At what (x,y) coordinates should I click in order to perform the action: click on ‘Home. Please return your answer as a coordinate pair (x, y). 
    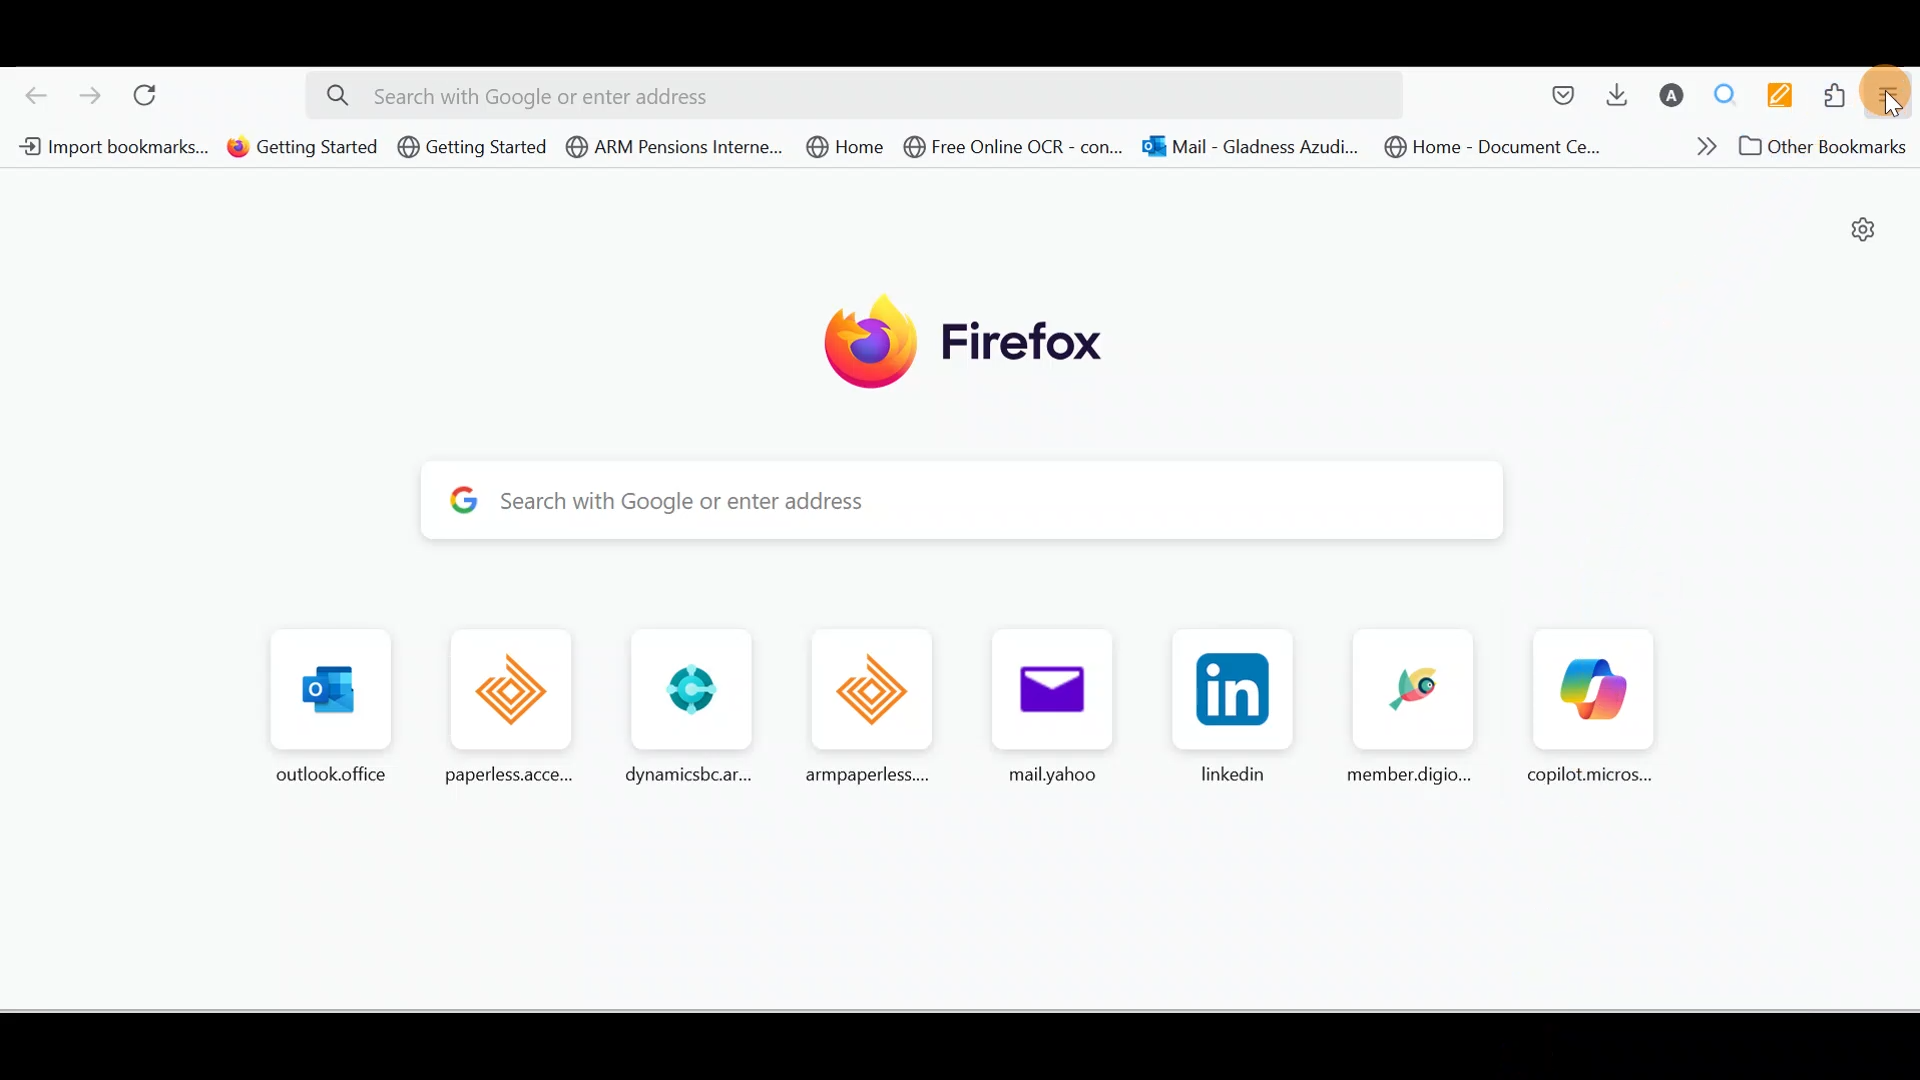
    Looking at the image, I should click on (847, 146).